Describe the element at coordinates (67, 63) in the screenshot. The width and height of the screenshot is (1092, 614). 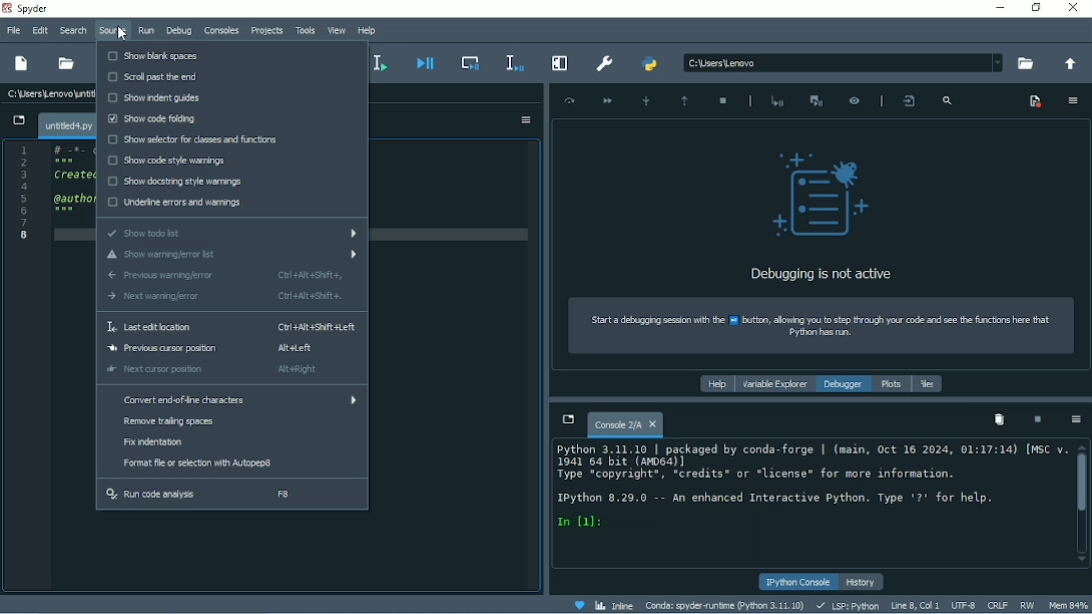
I see `Open file` at that location.